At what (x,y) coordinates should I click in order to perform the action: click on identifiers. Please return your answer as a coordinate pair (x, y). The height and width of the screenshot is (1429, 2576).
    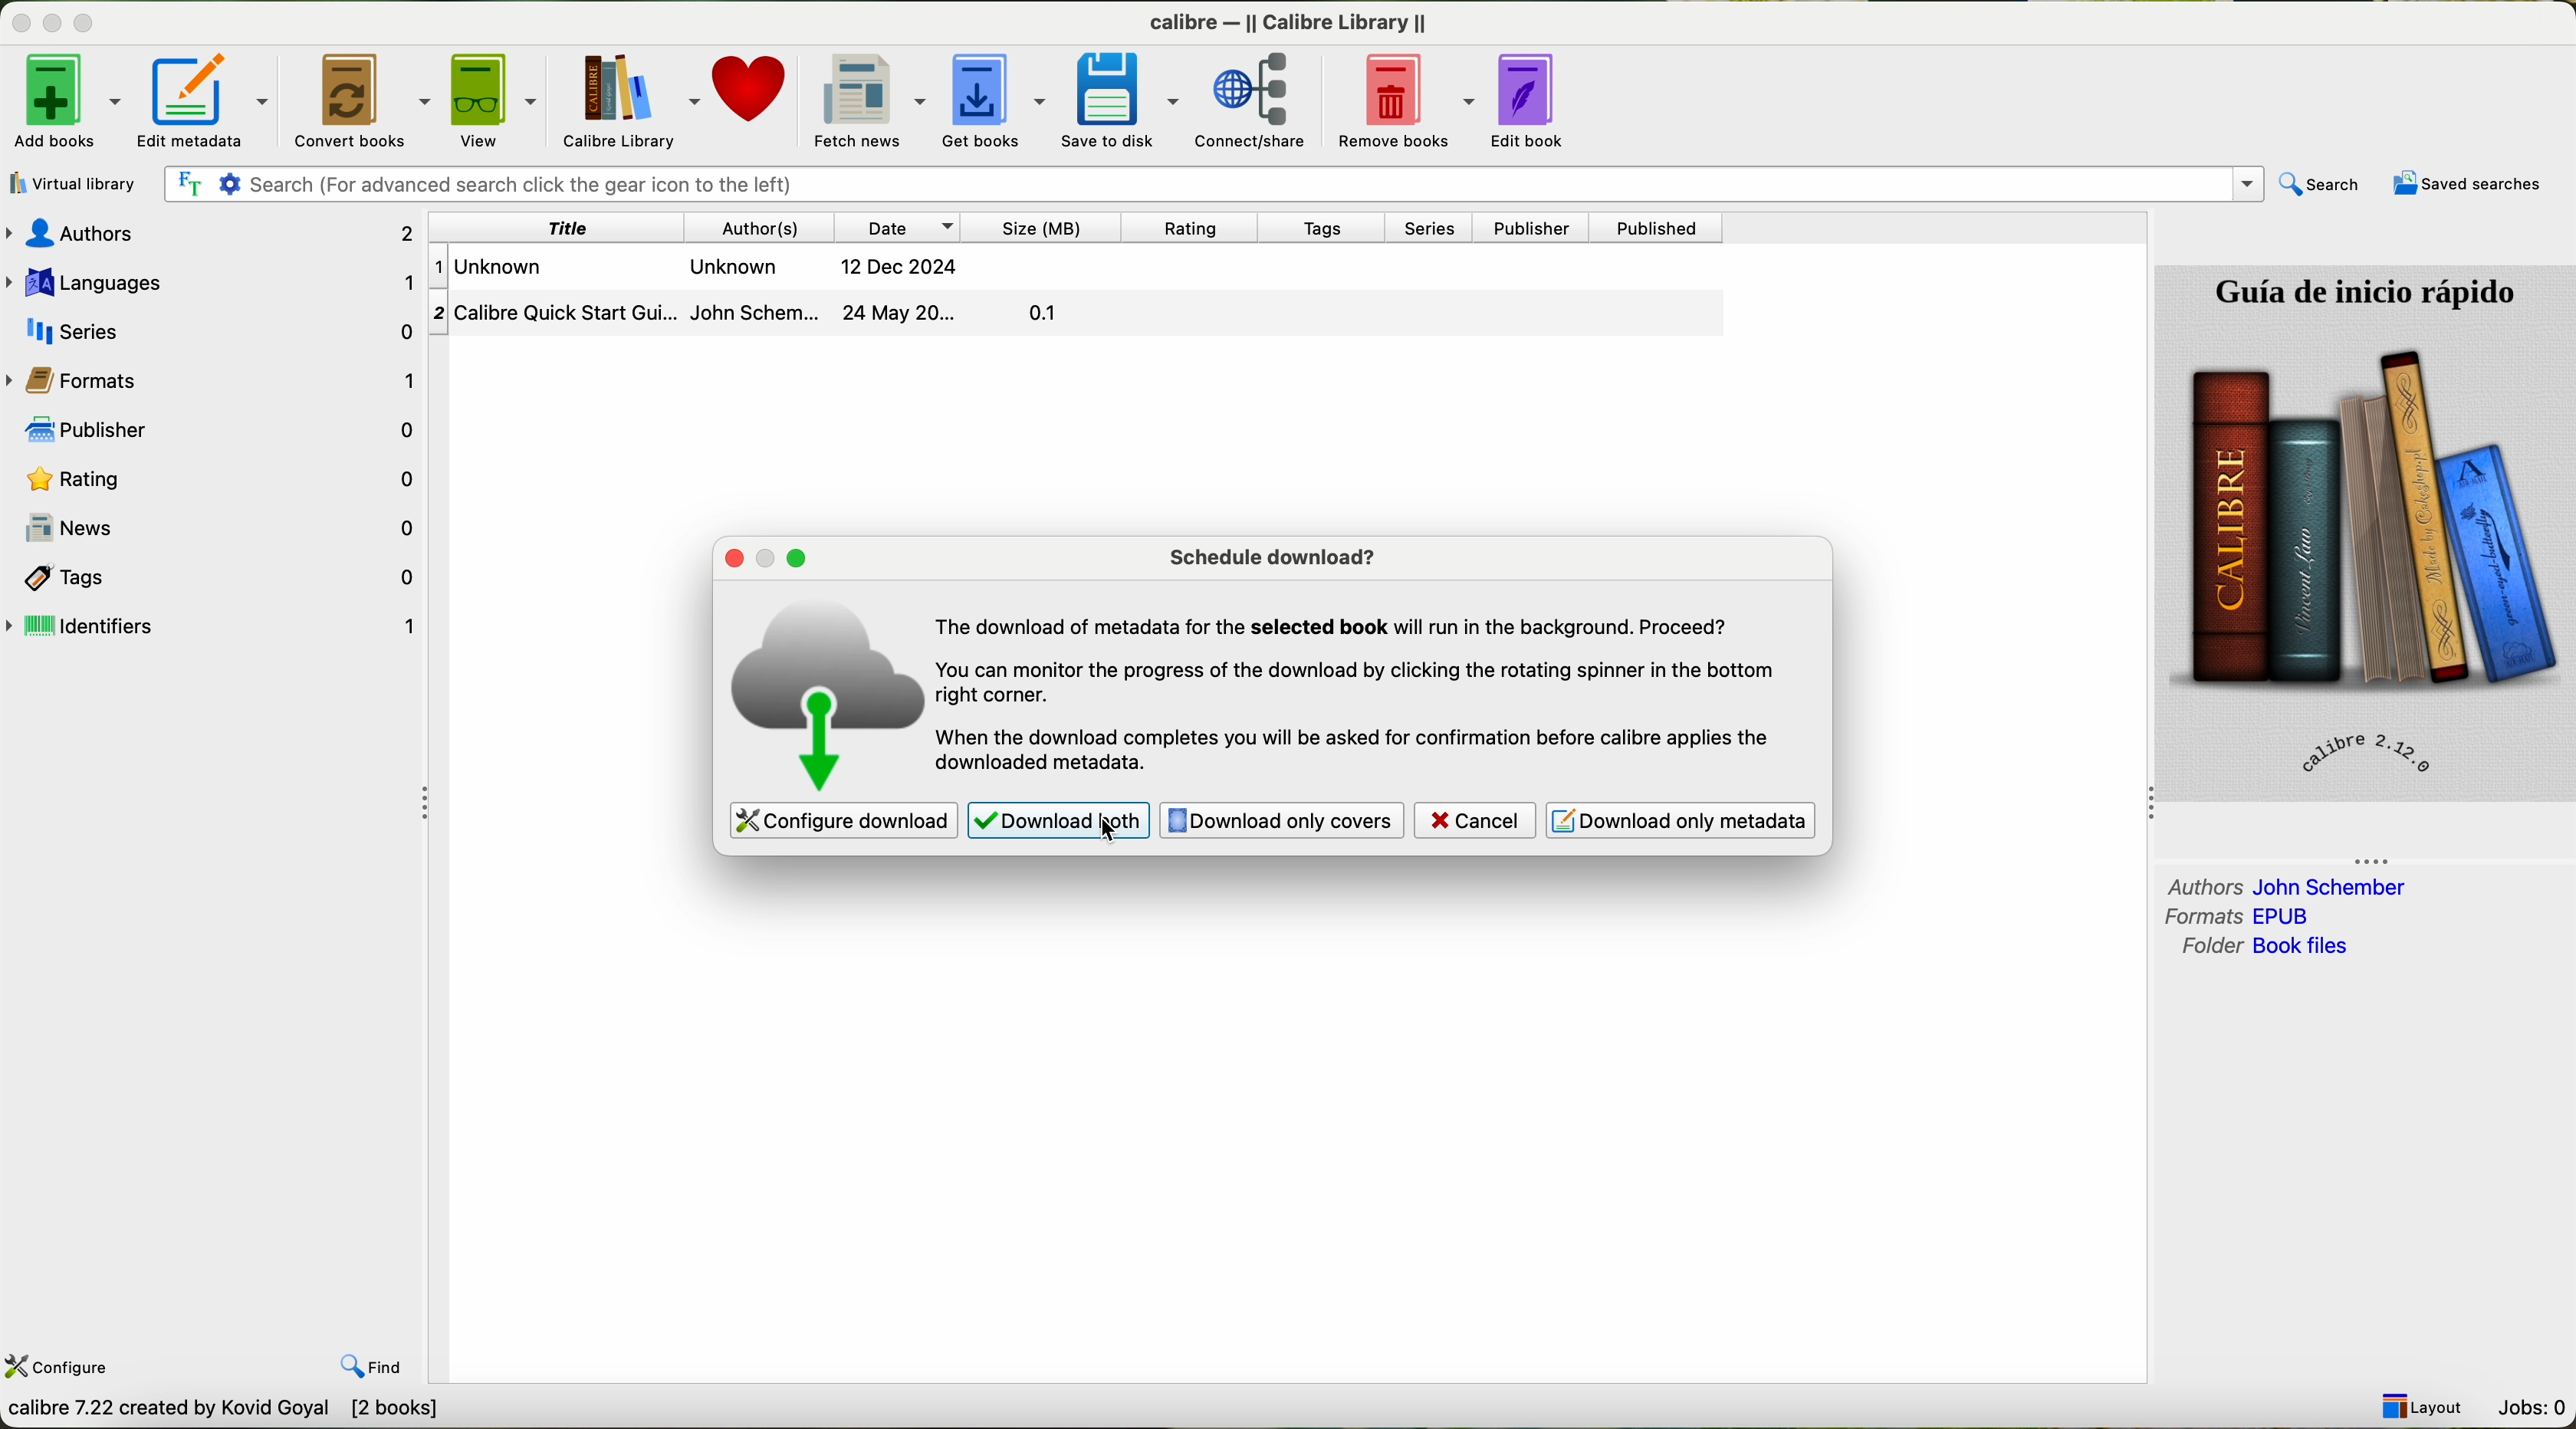
    Looking at the image, I should click on (217, 627).